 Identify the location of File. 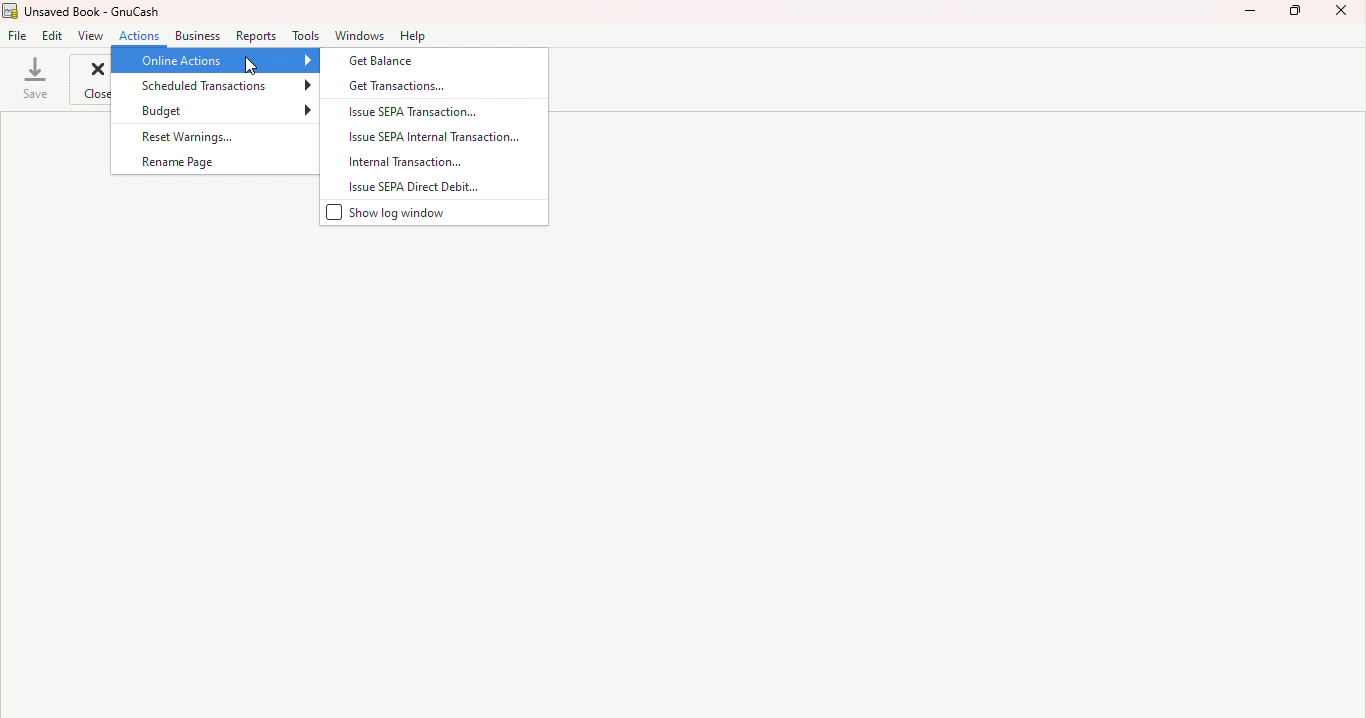
(20, 36).